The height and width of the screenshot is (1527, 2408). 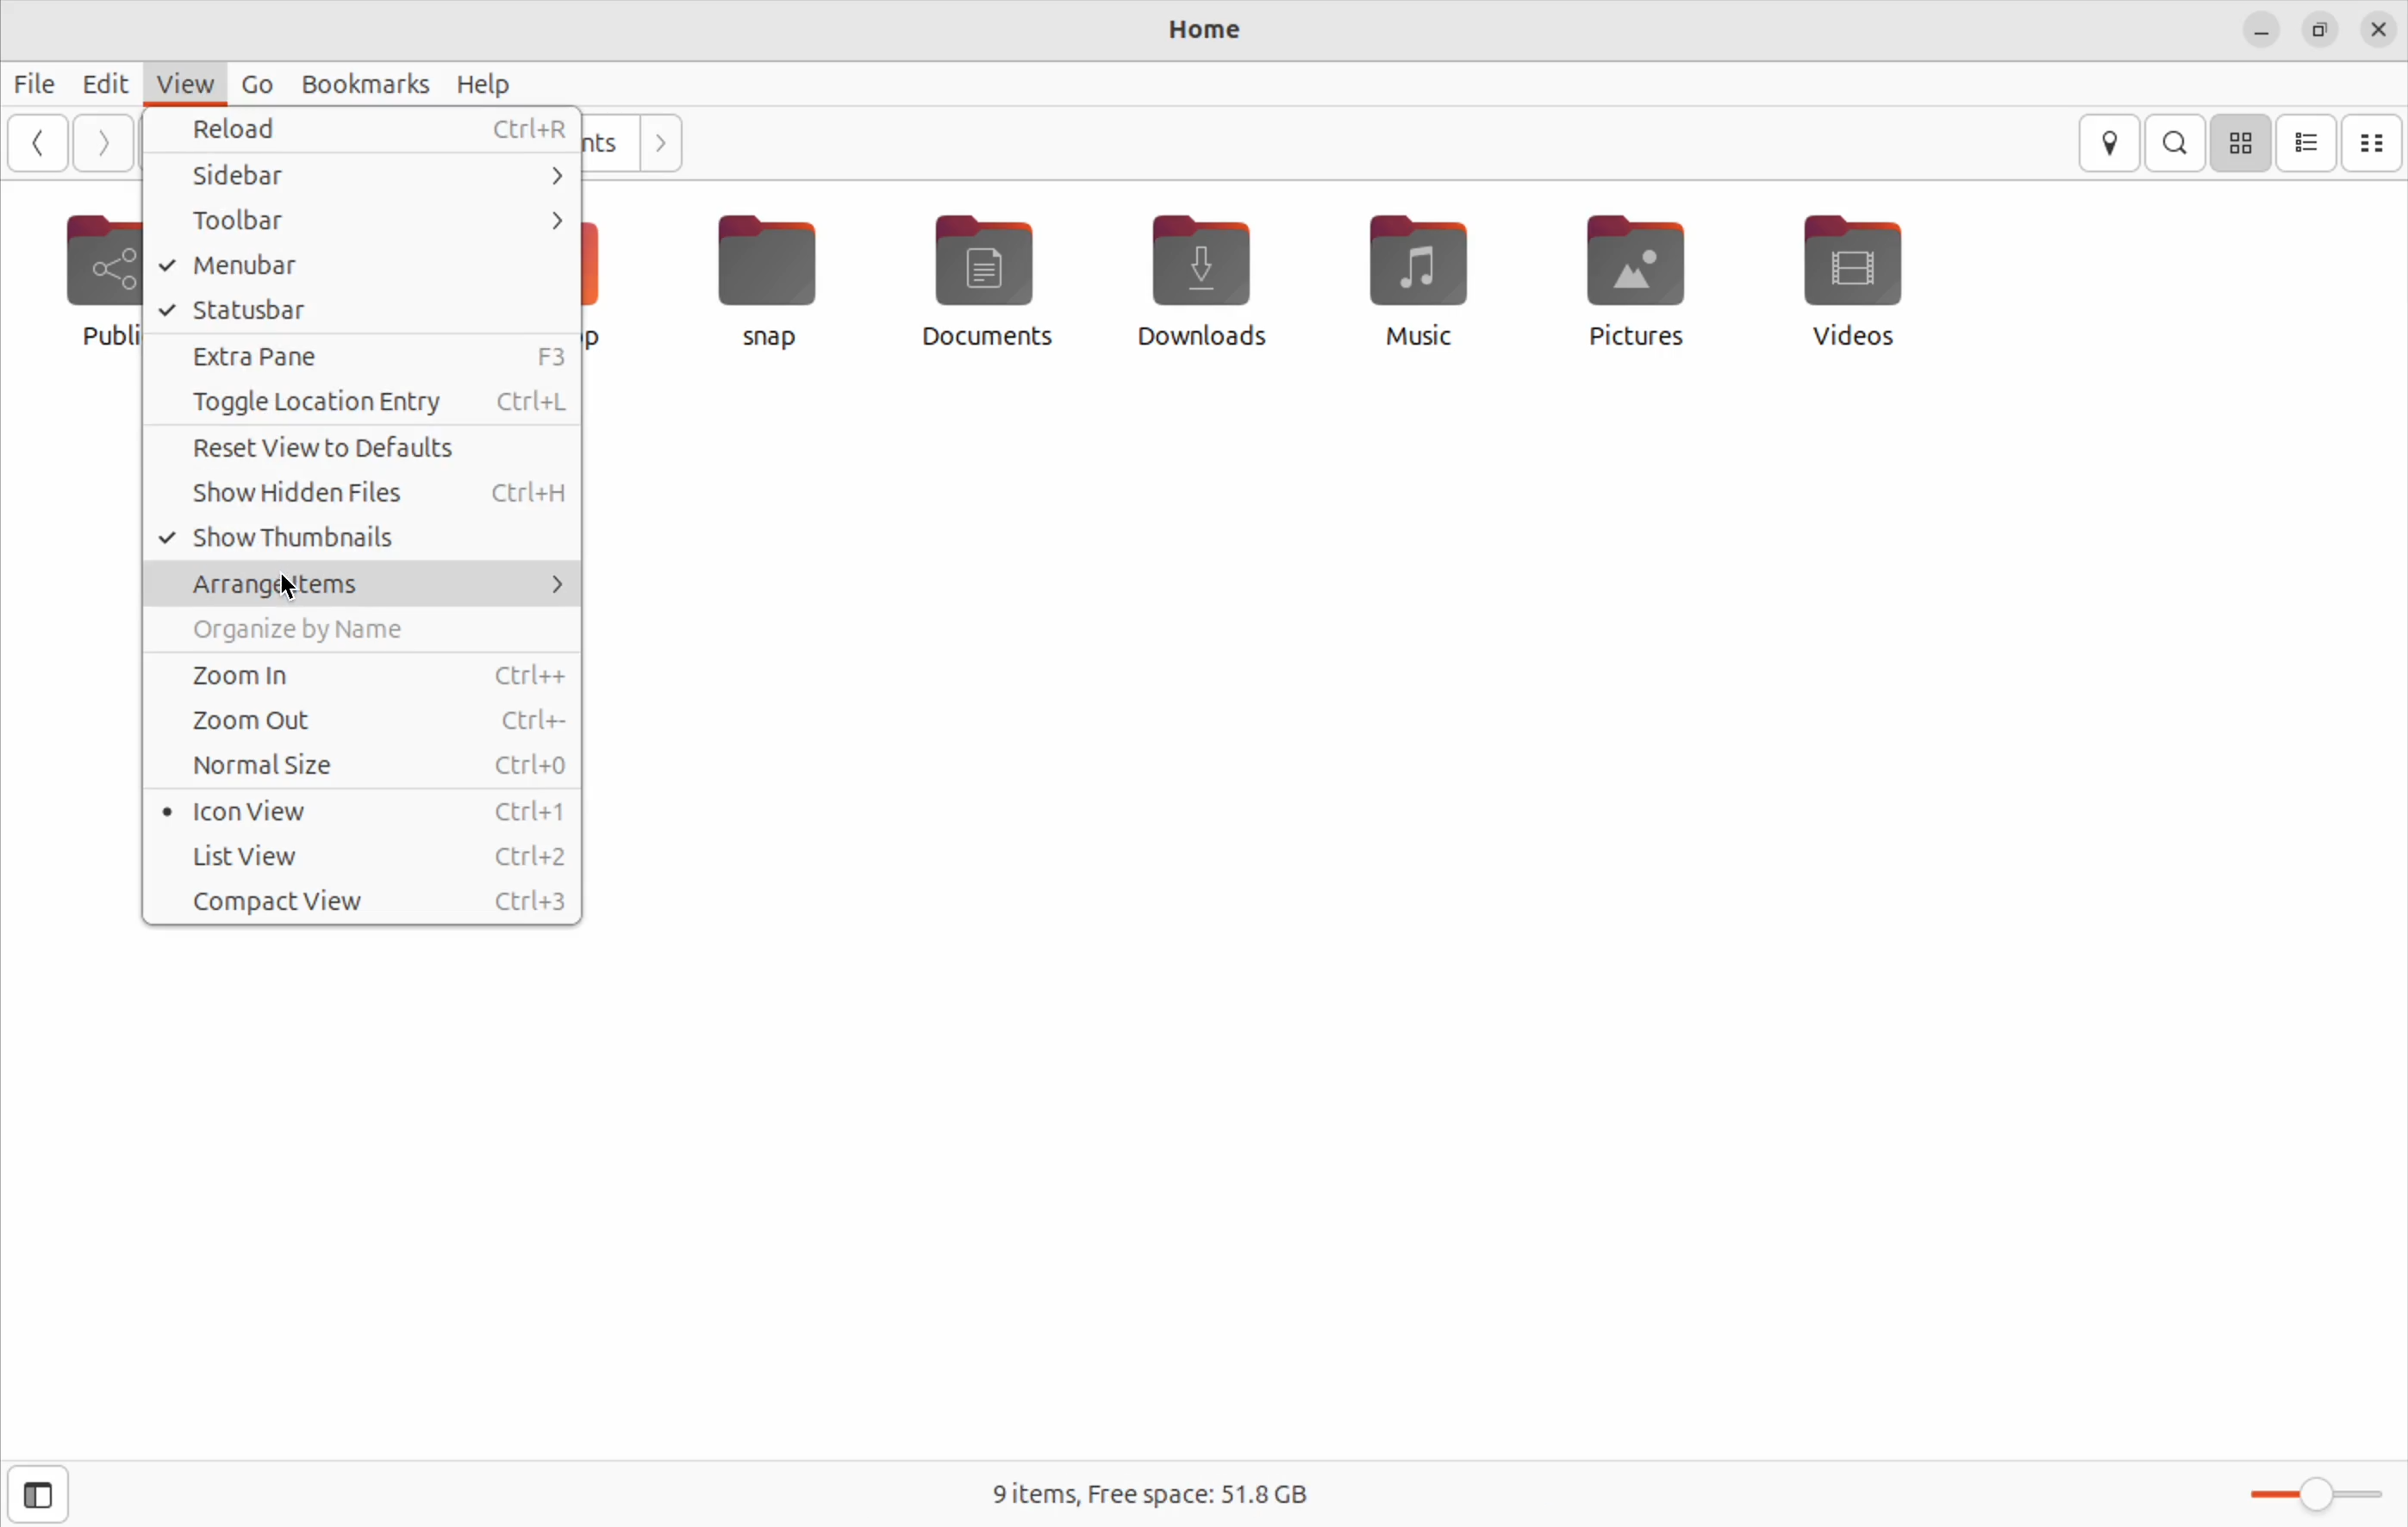 I want to click on reset view to defaults, so click(x=357, y=450).